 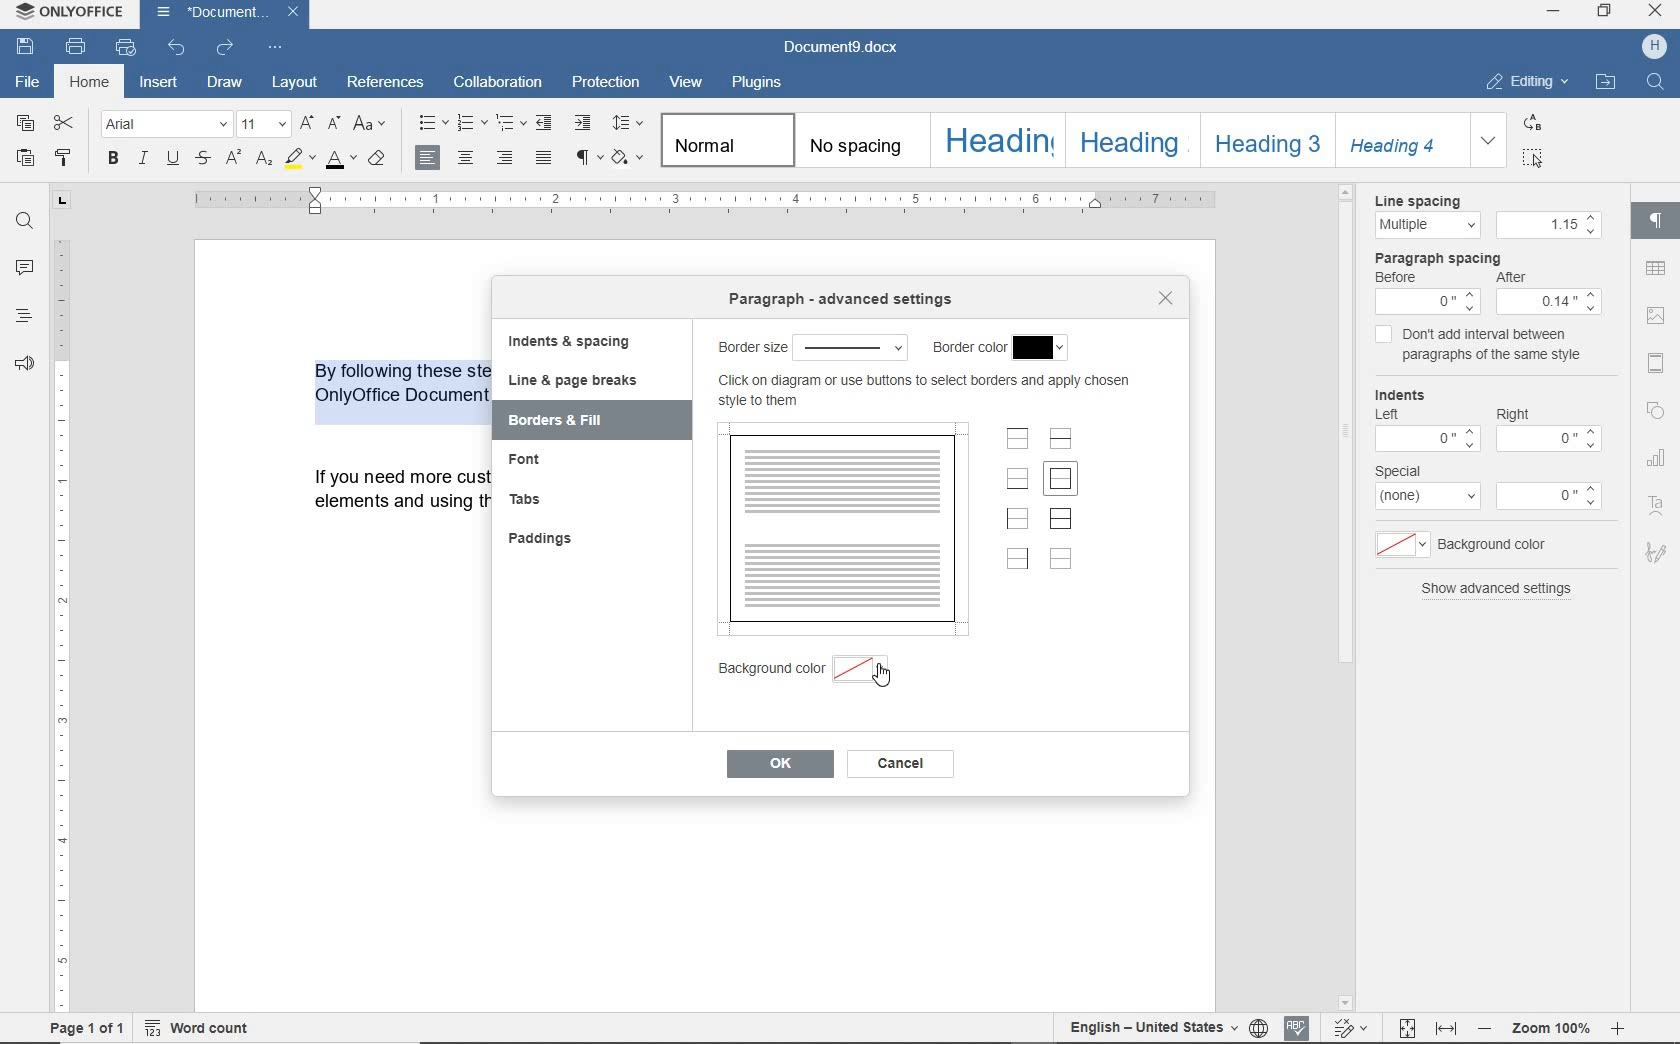 What do you see at coordinates (1043, 348) in the screenshot?
I see `select` at bounding box center [1043, 348].